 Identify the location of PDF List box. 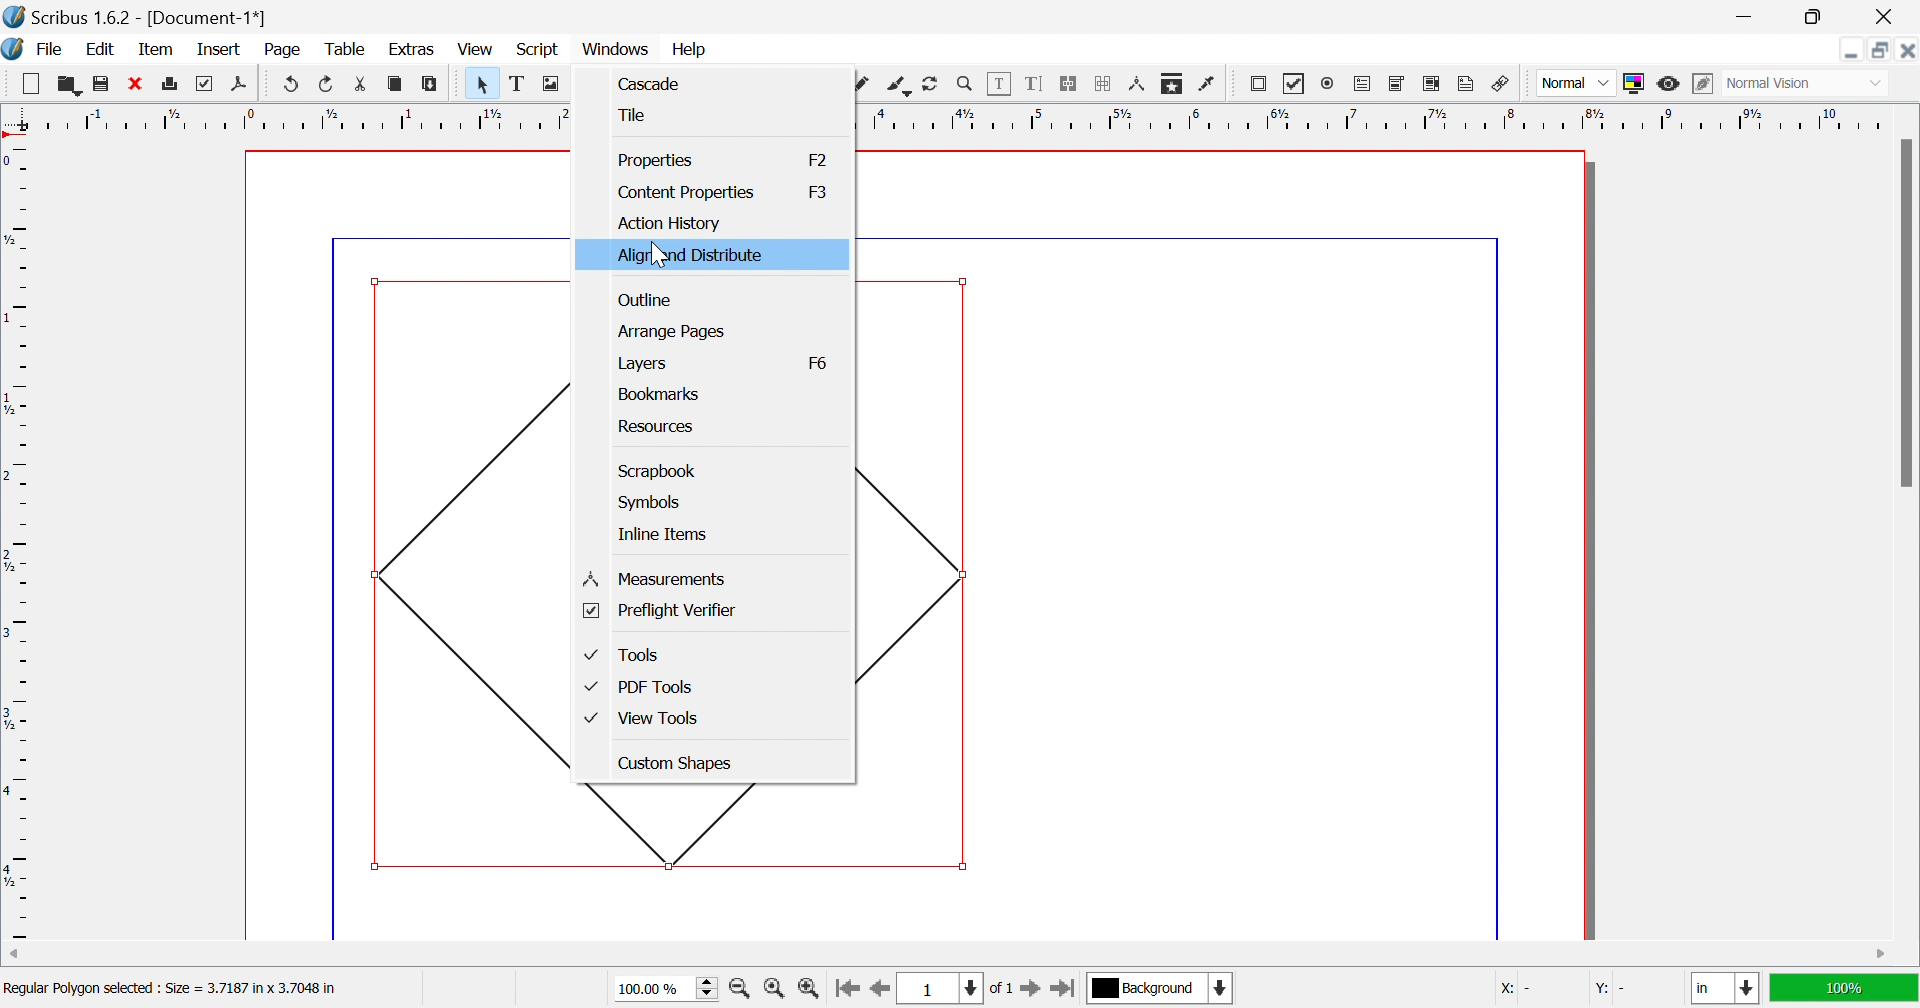
(1432, 83).